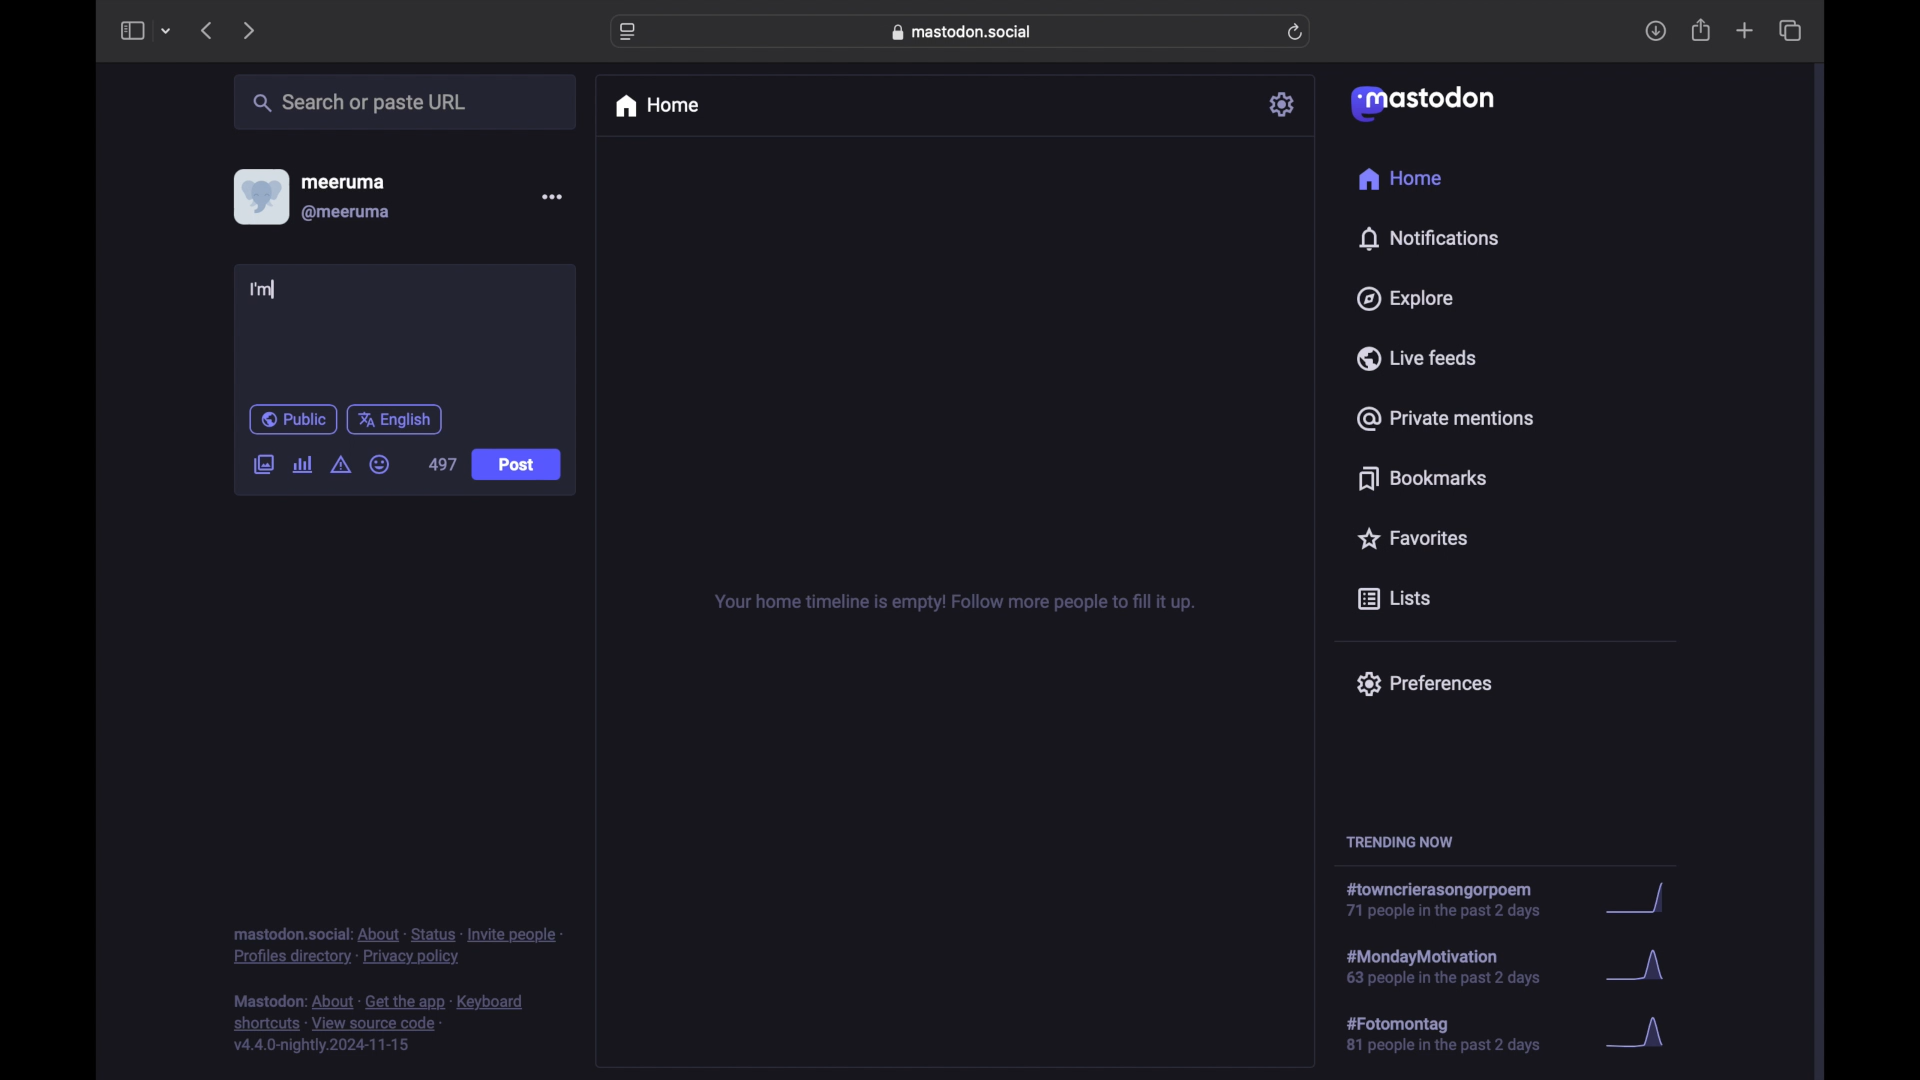 The height and width of the screenshot is (1080, 1920). I want to click on web address, so click(962, 32).